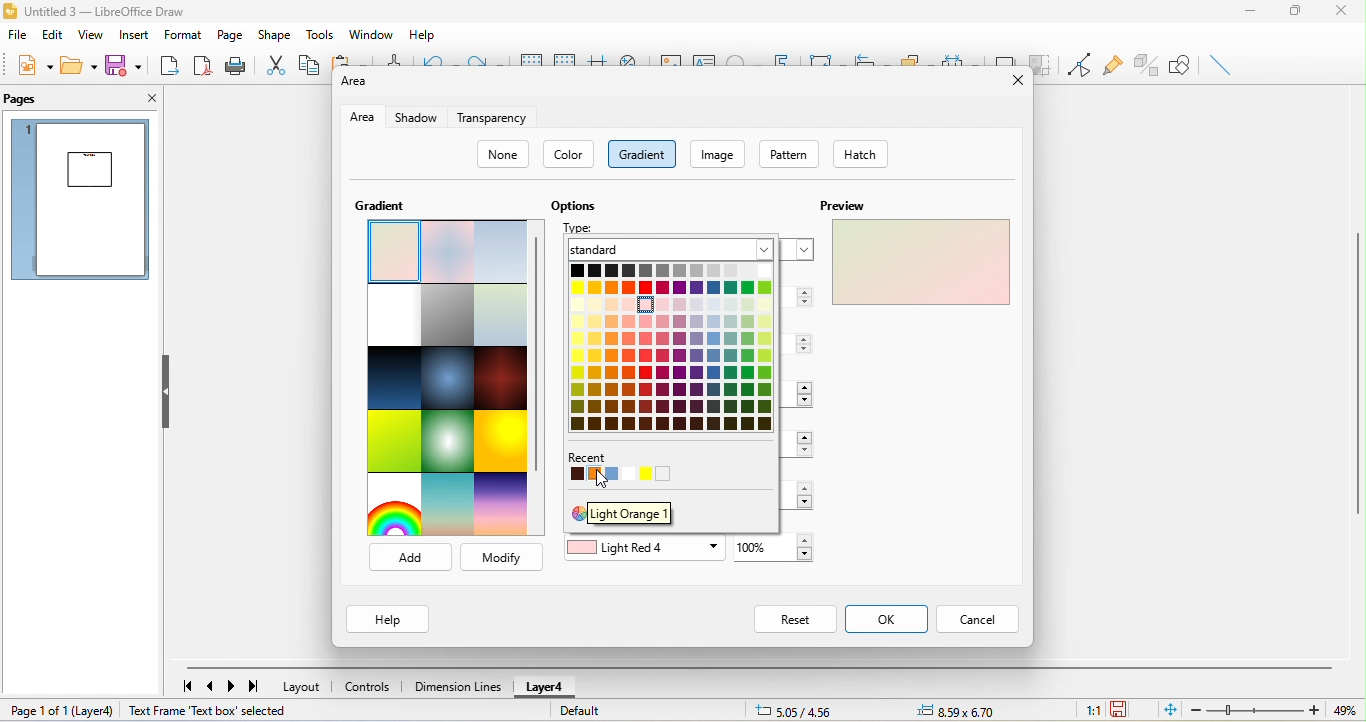 The image size is (1366, 722). Describe the element at coordinates (1171, 711) in the screenshot. I see `fit to the current page` at that location.